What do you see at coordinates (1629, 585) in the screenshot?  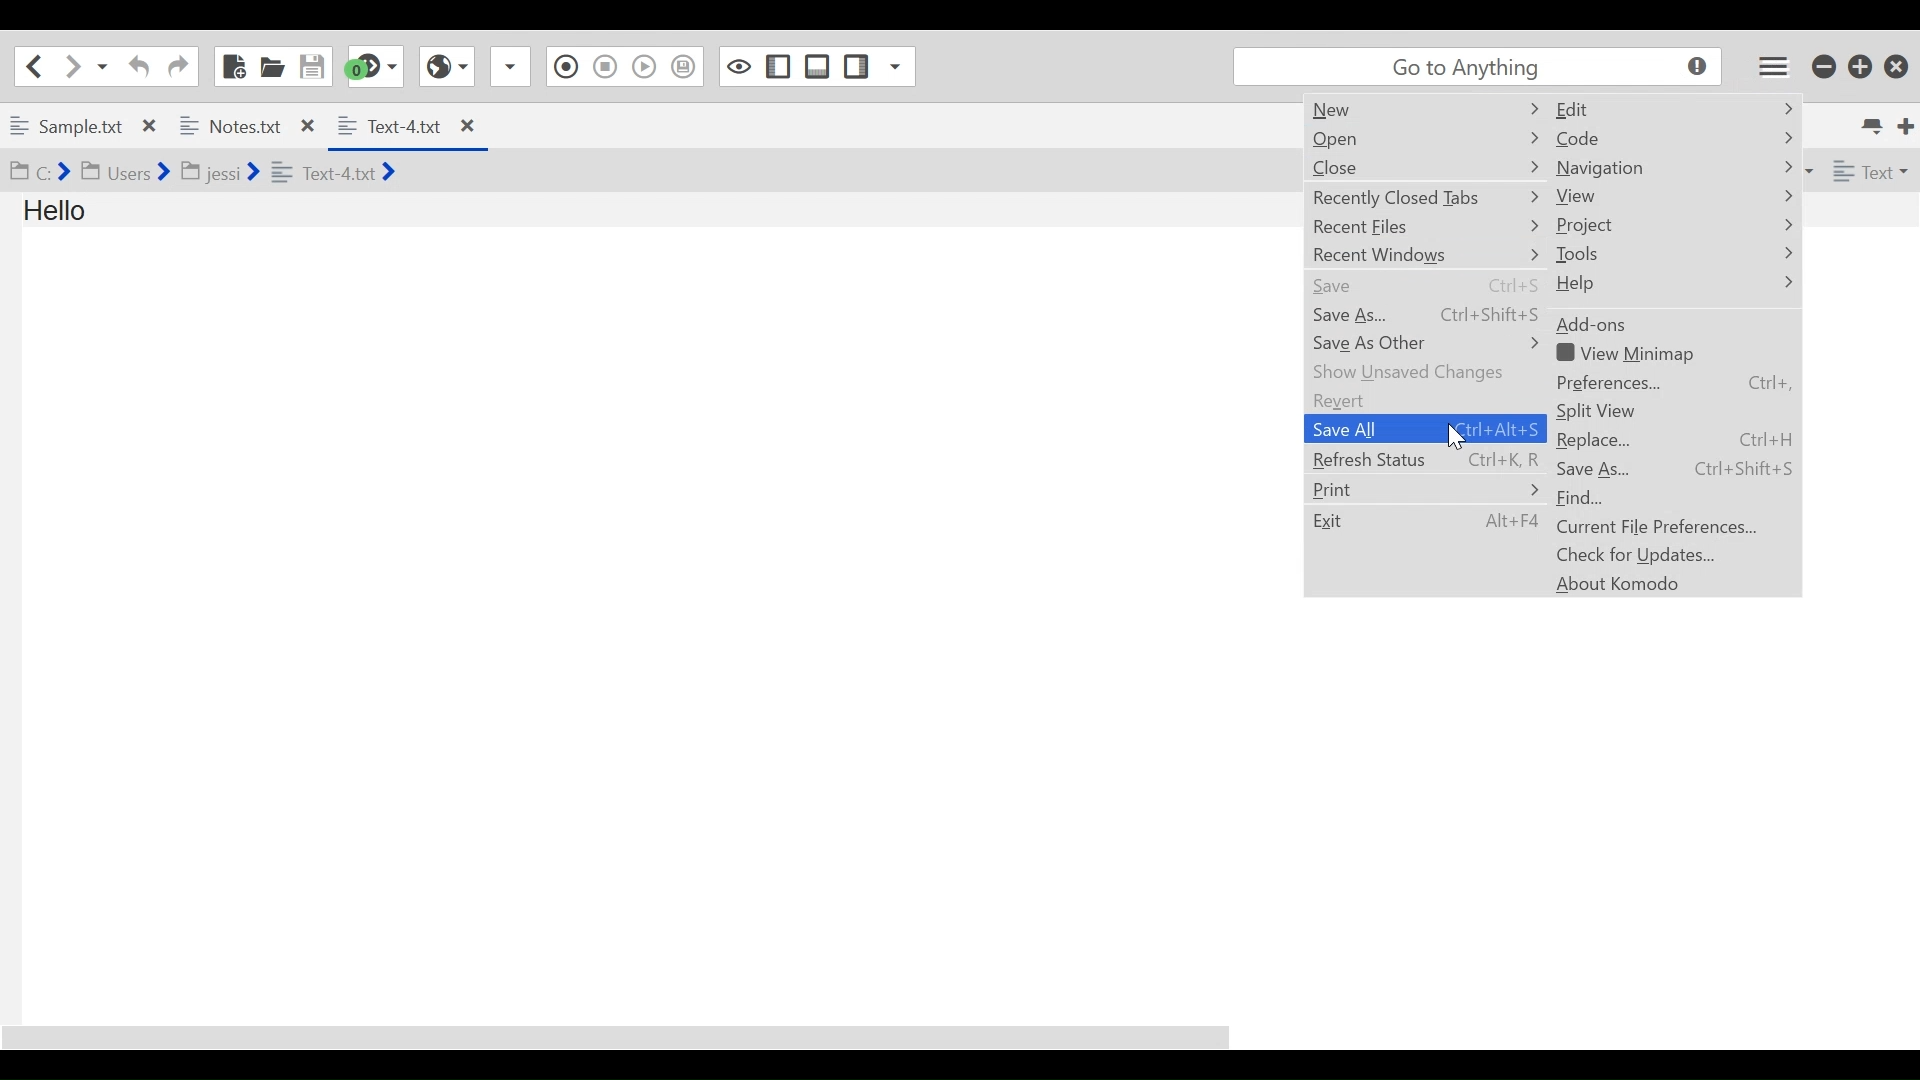 I see `About Komodo` at bounding box center [1629, 585].